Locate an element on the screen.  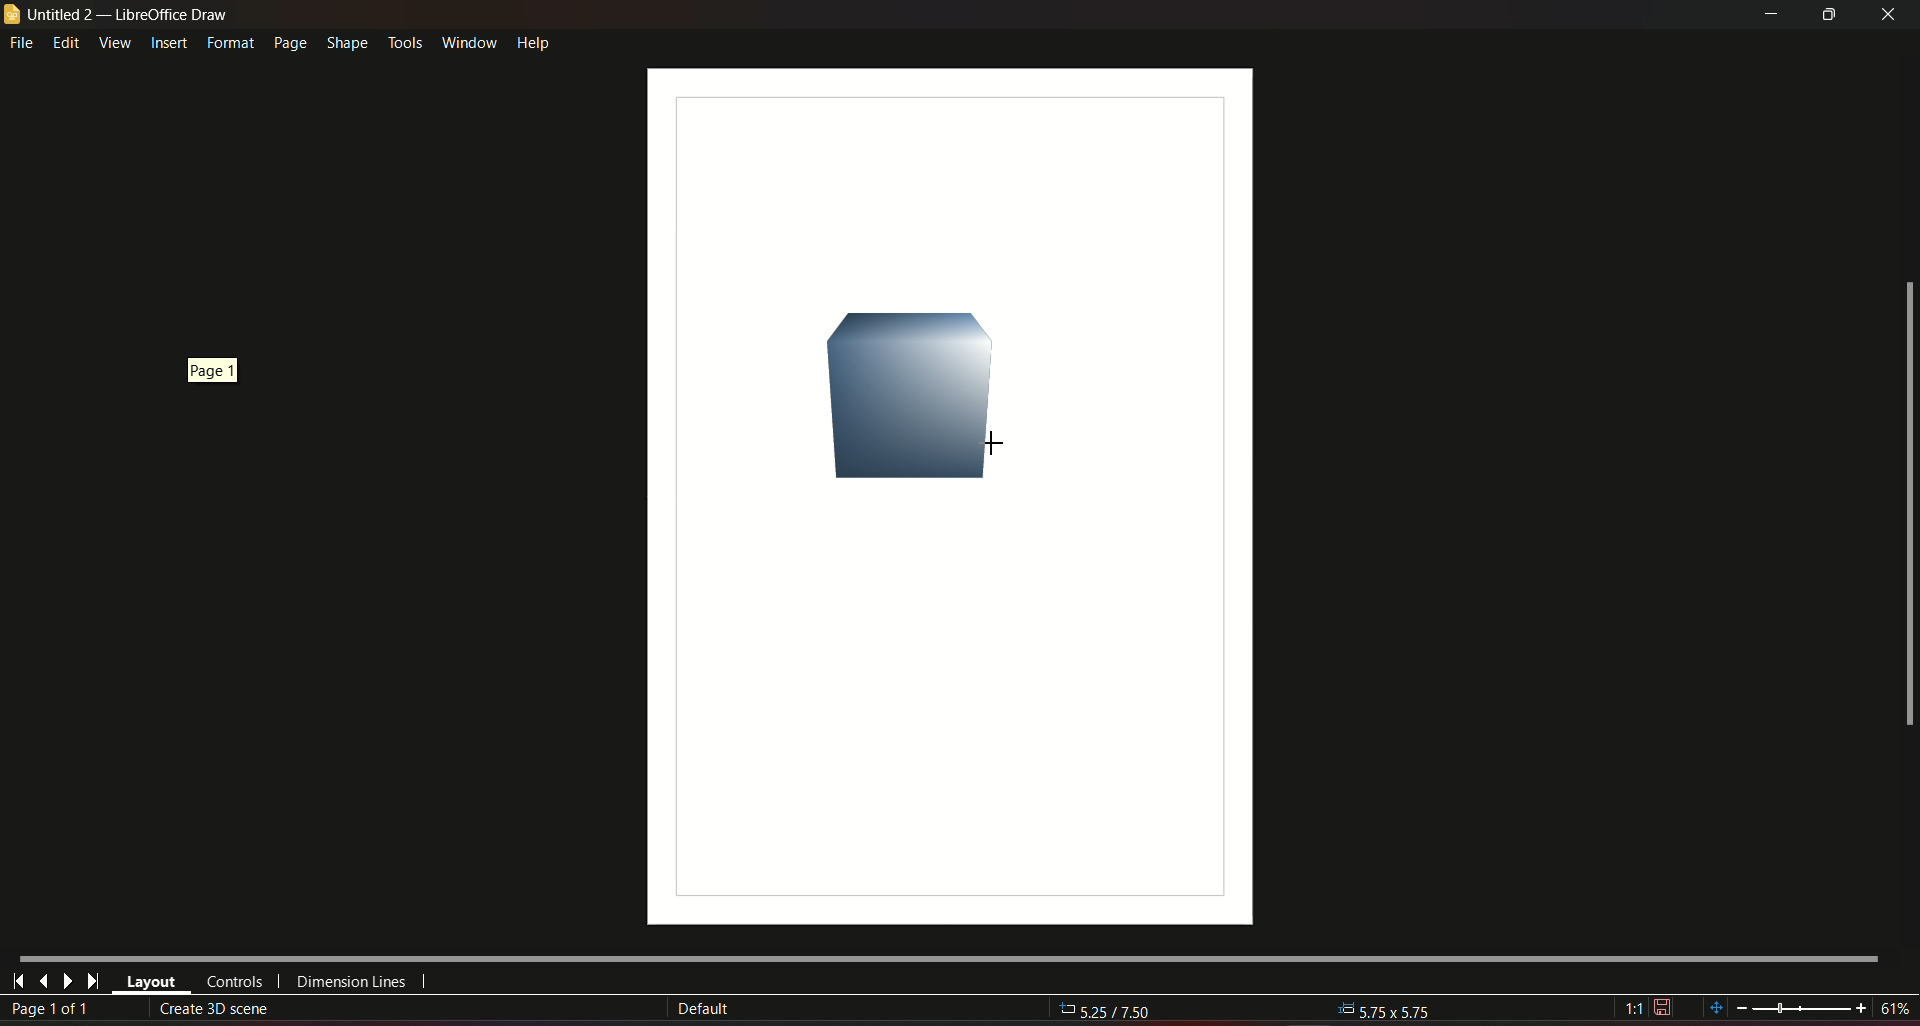
page 1 is located at coordinates (214, 375).